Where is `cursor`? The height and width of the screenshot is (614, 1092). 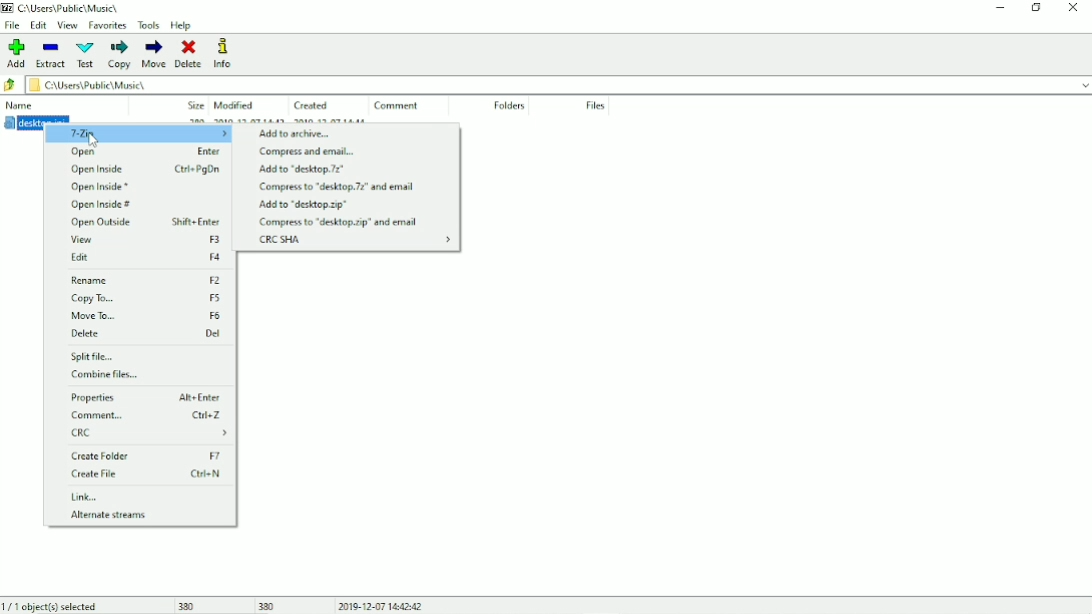 cursor is located at coordinates (93, 140).